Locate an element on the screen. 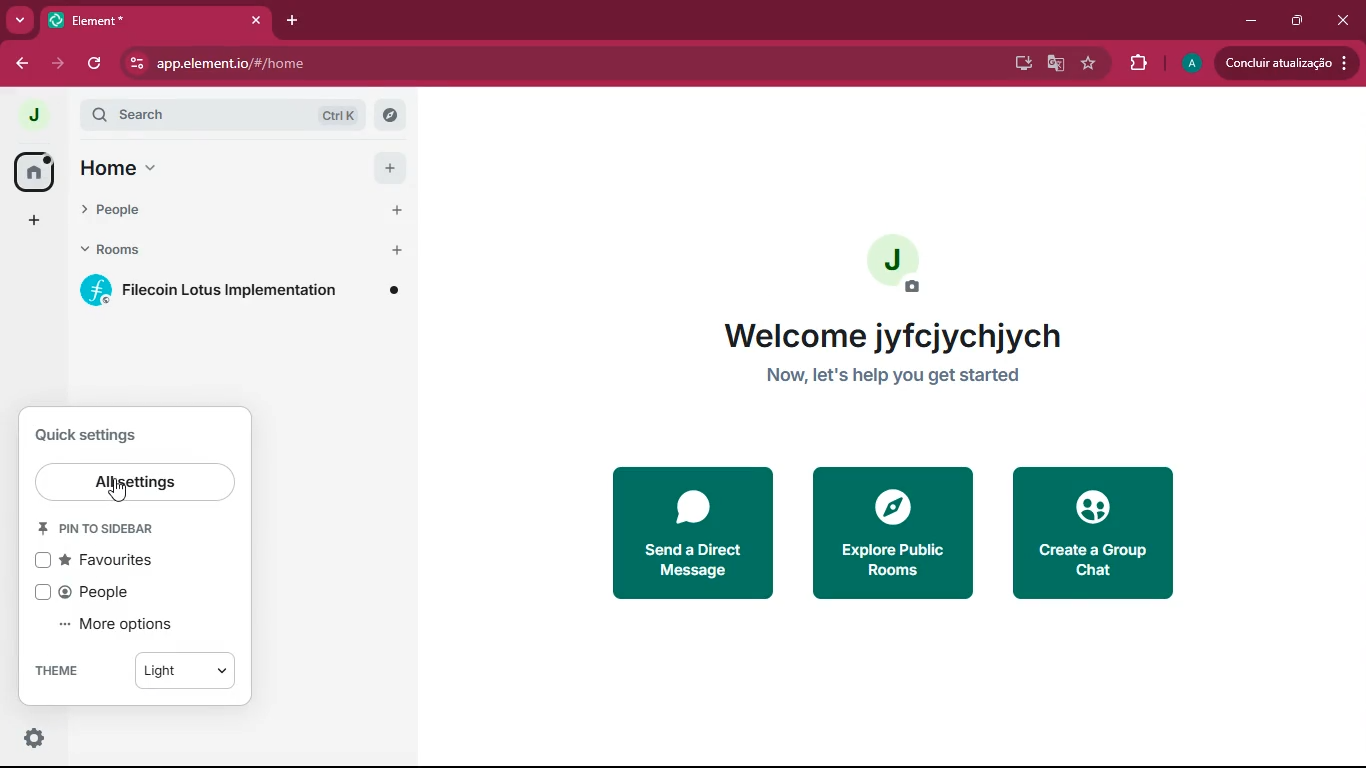 Image resolution: width=1366 pixels, height=768 pixels. minimize is located at coordinates (1248, 22).